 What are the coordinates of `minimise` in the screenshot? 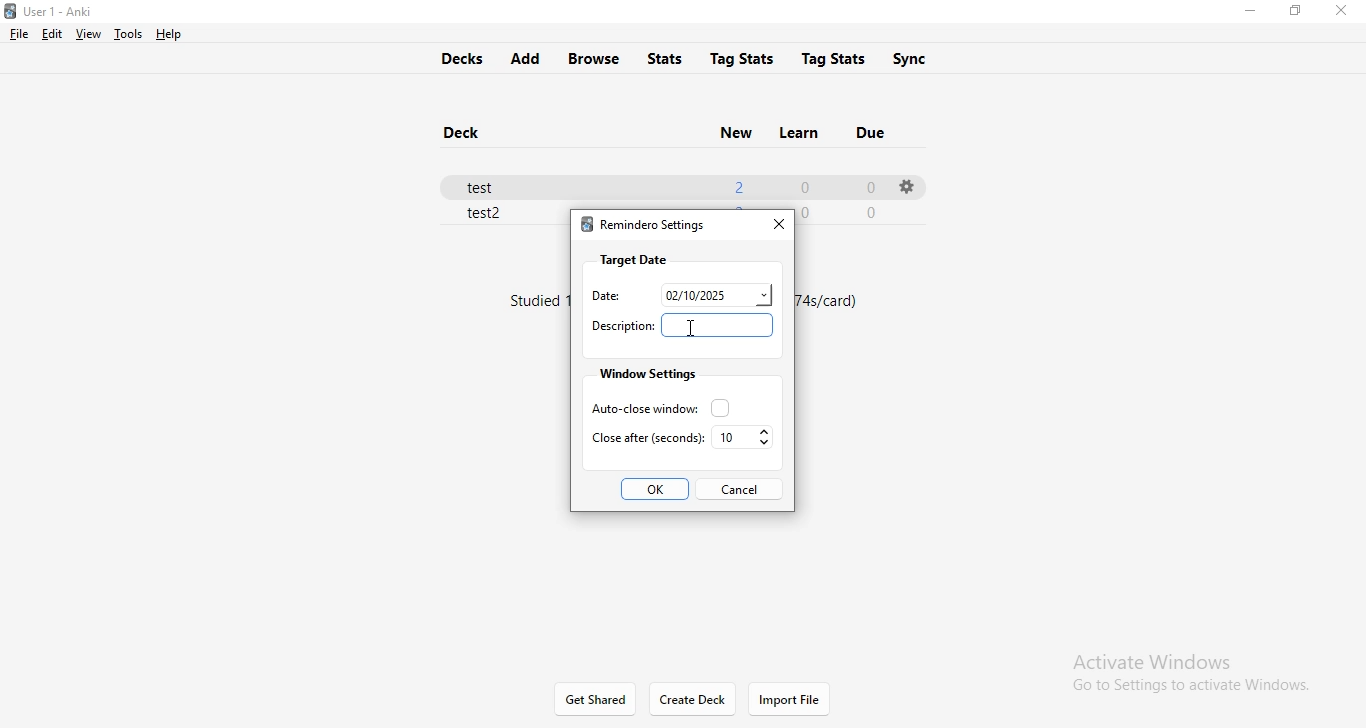 It's located at (1249, 13).